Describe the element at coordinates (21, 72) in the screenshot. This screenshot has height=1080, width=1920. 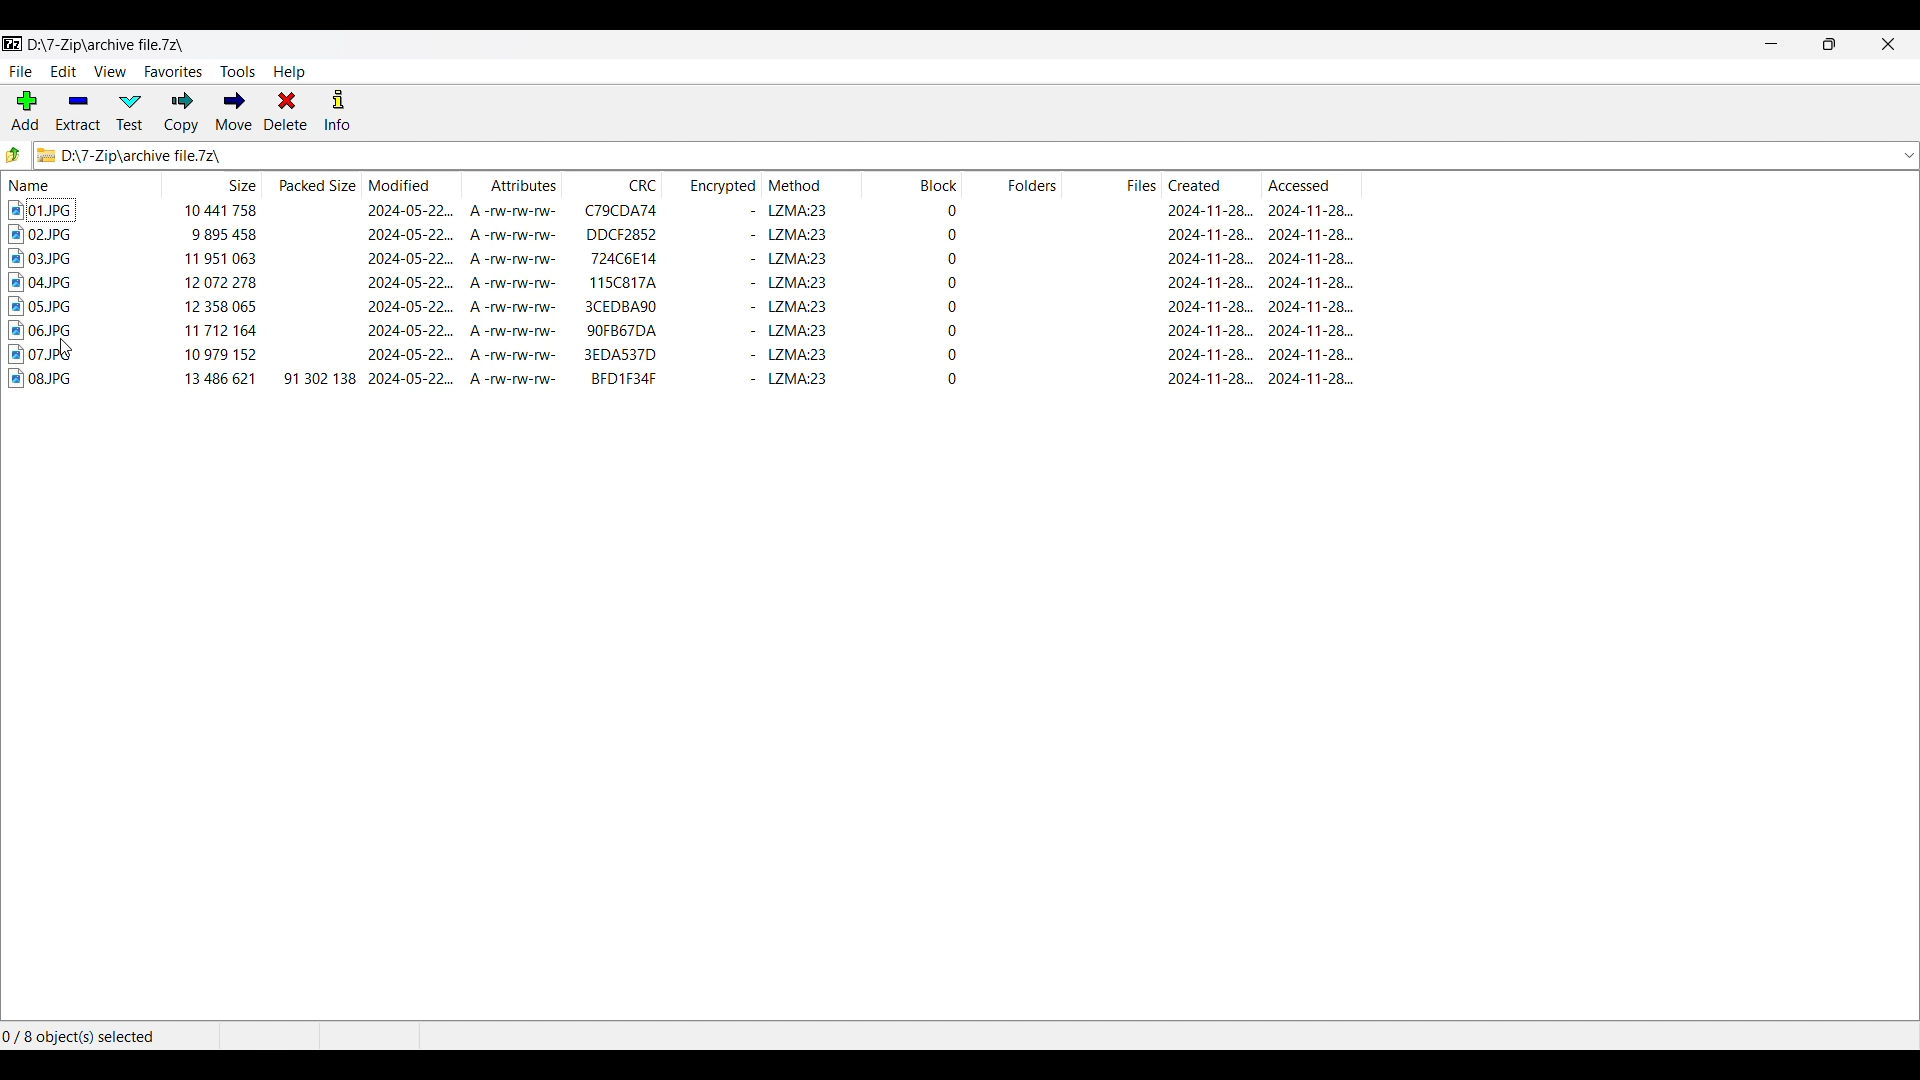
I see `File` at that location.